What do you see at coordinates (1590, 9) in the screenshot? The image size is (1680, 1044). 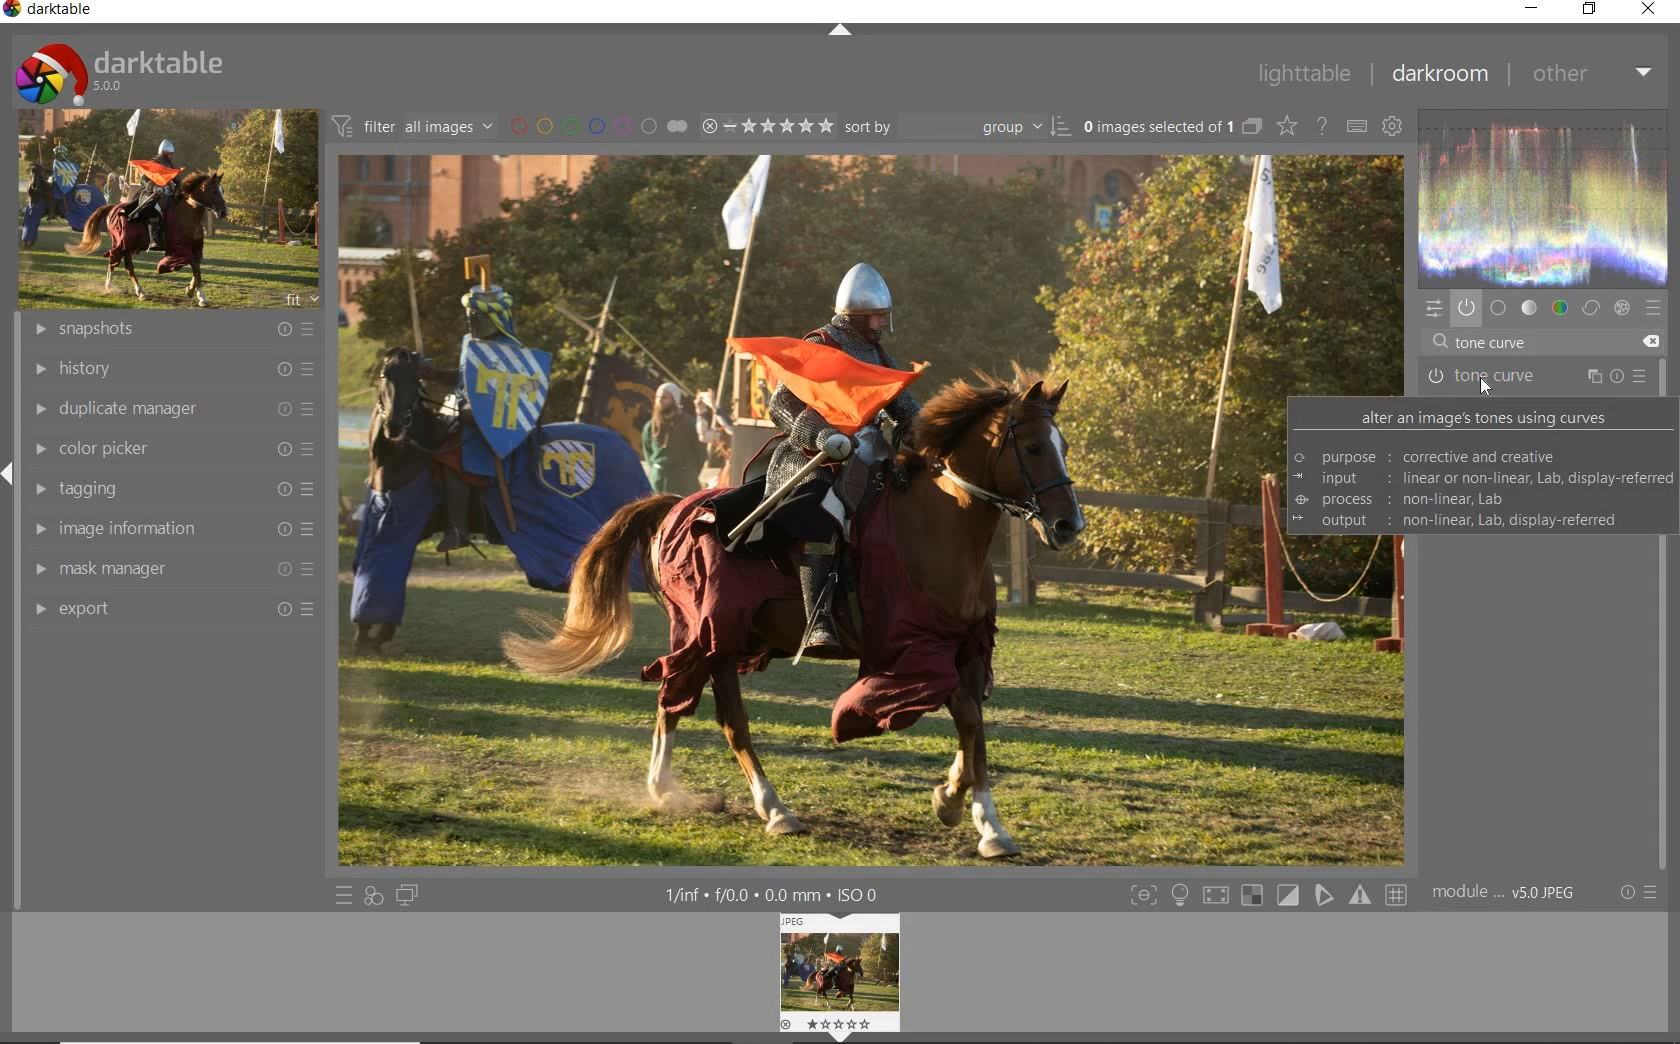 I see `restore` at bounding box center [1590, 9].